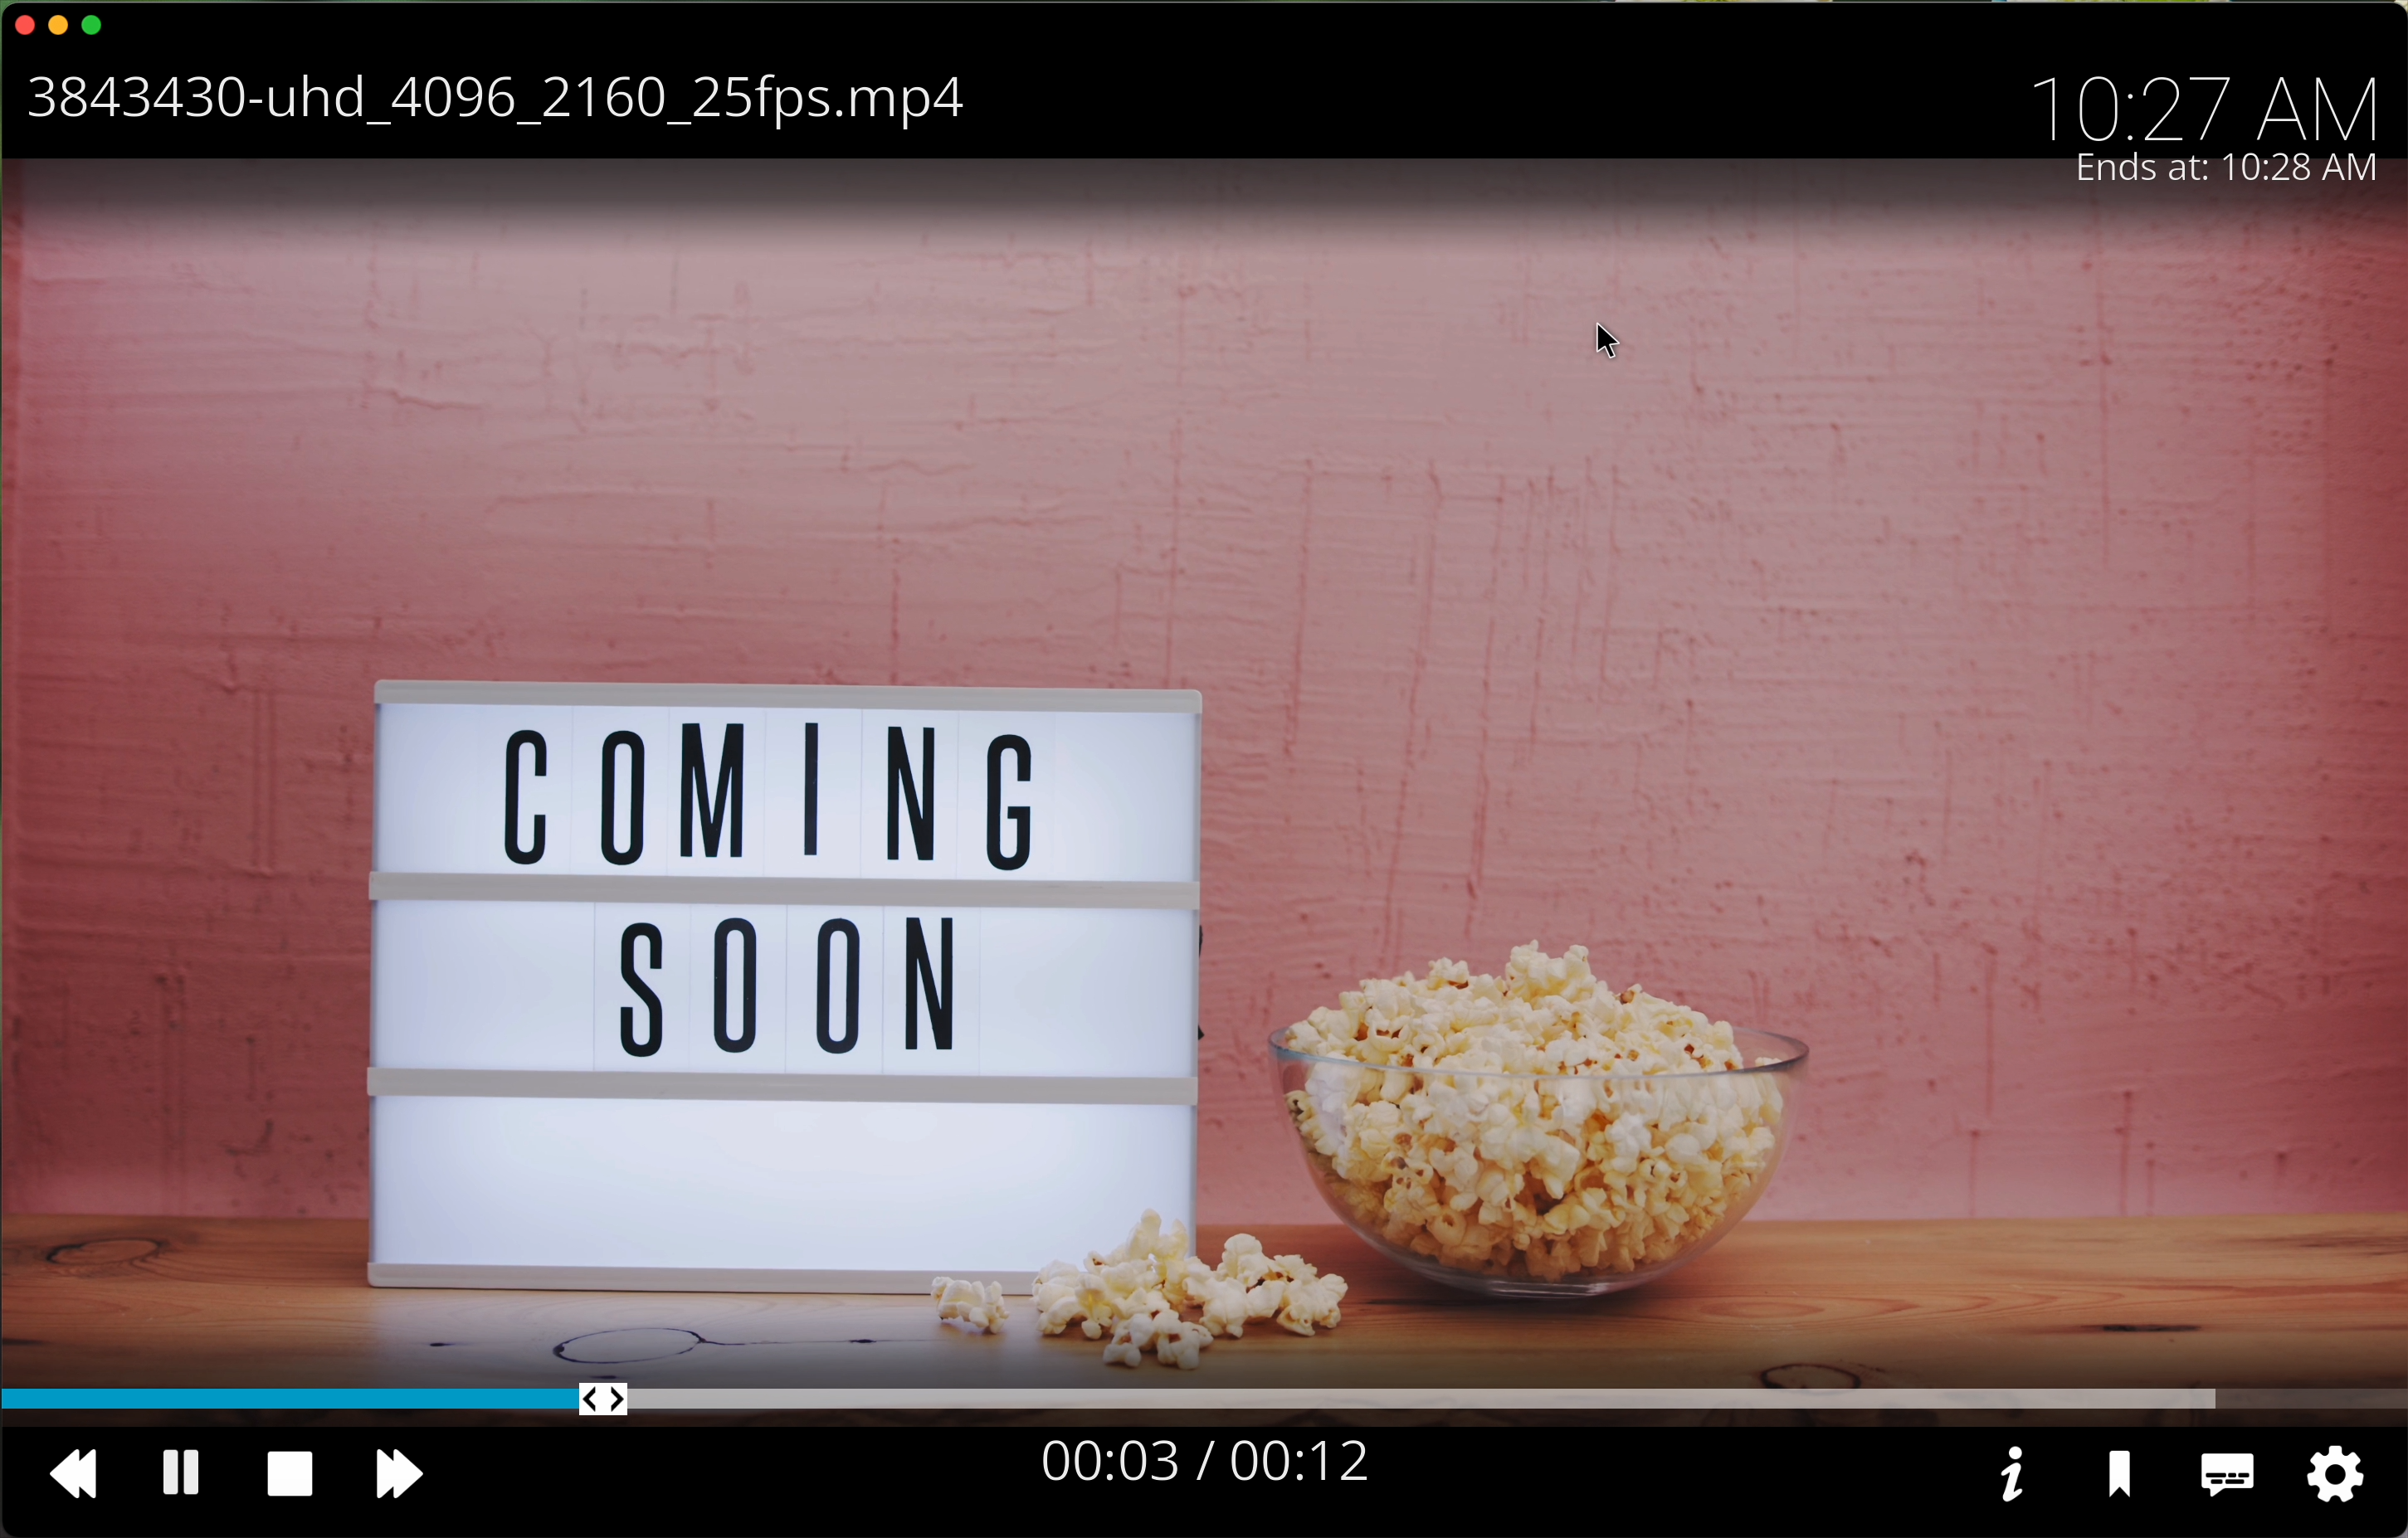  I want to click on pause, so click(186, 1470).